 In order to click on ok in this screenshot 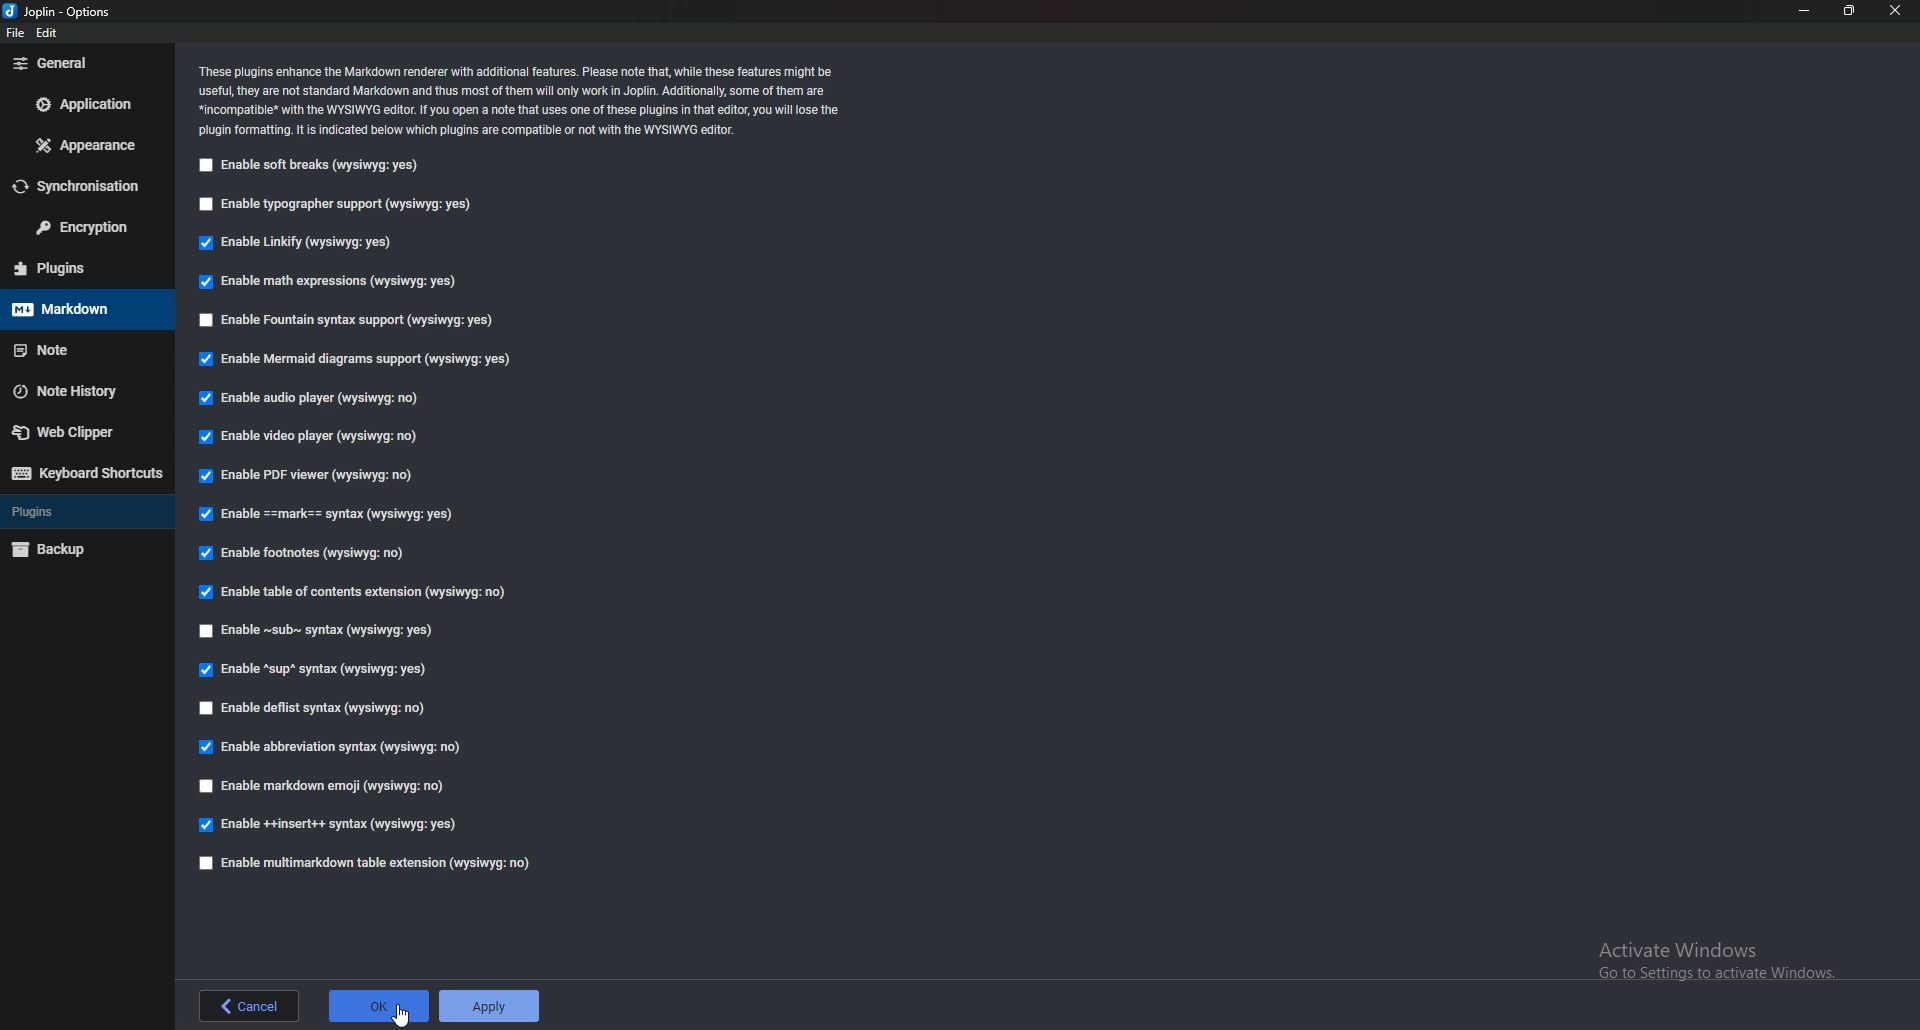, I will do `click(376, 1005)`.